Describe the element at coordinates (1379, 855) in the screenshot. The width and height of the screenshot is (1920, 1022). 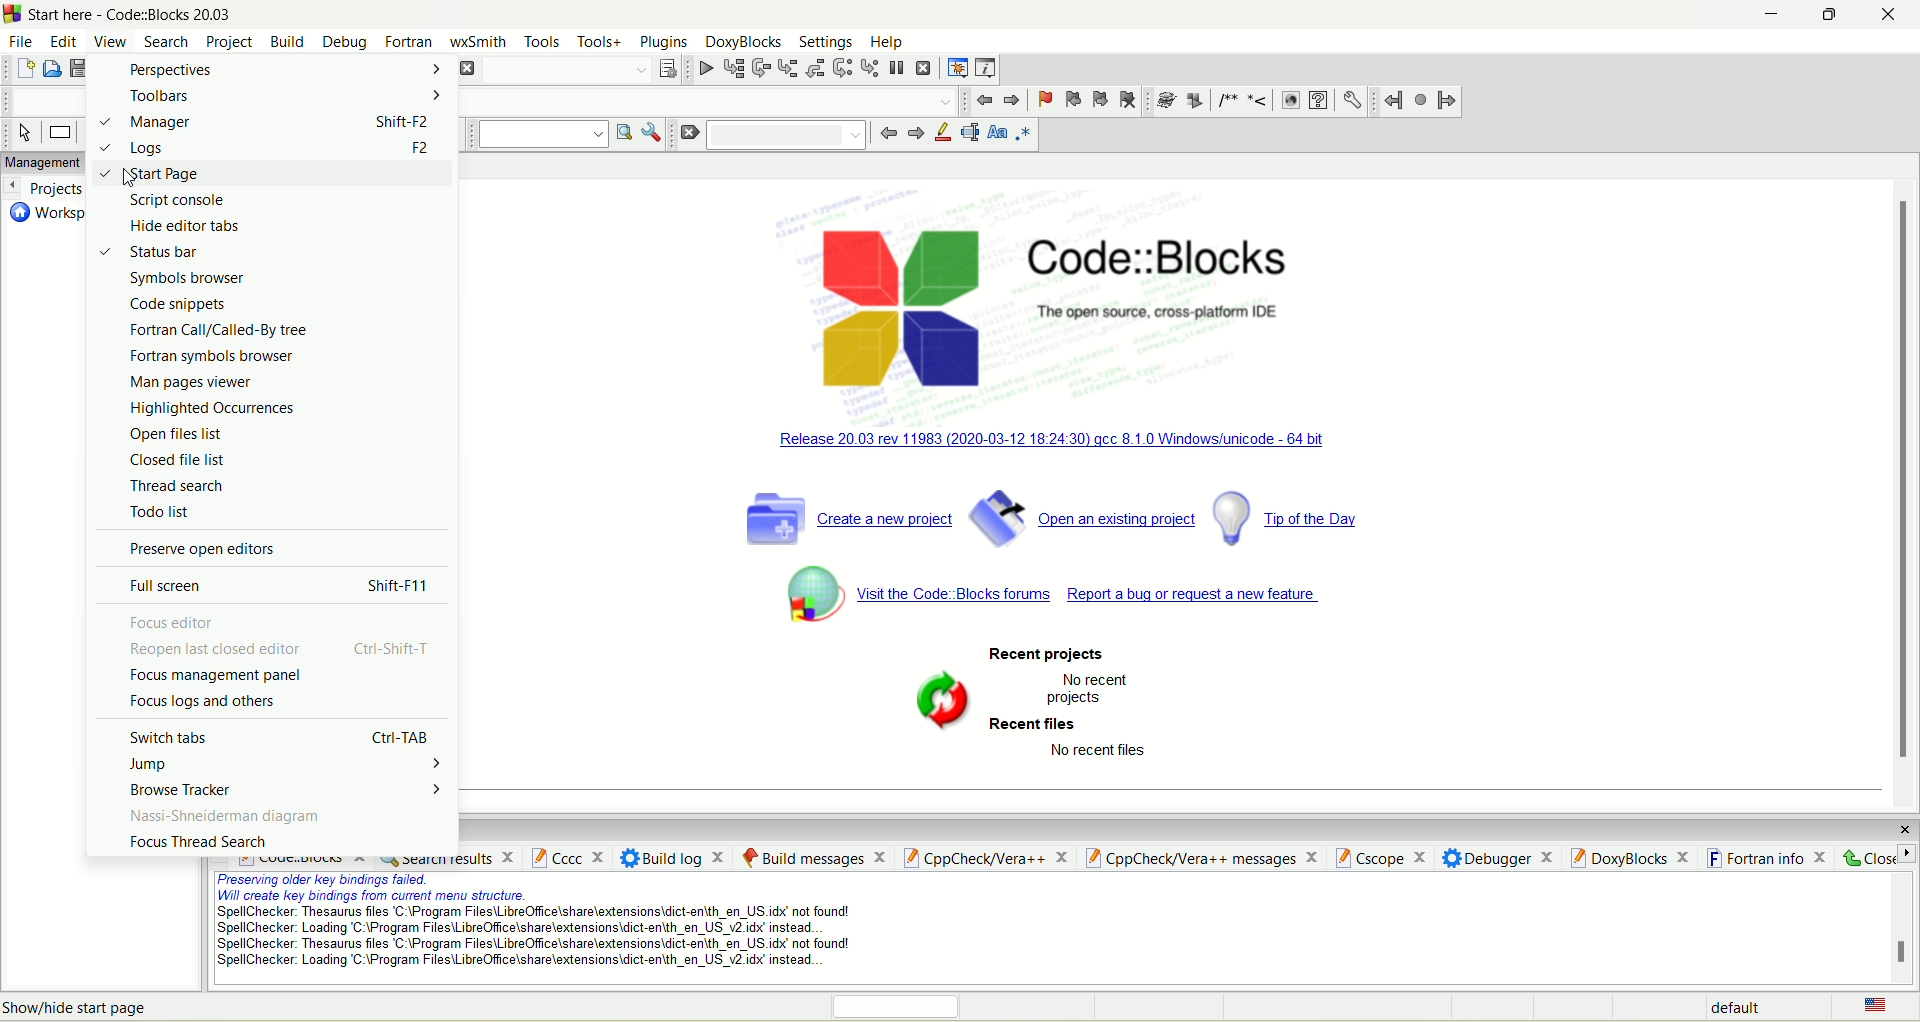
I see `Cscope` at that location.